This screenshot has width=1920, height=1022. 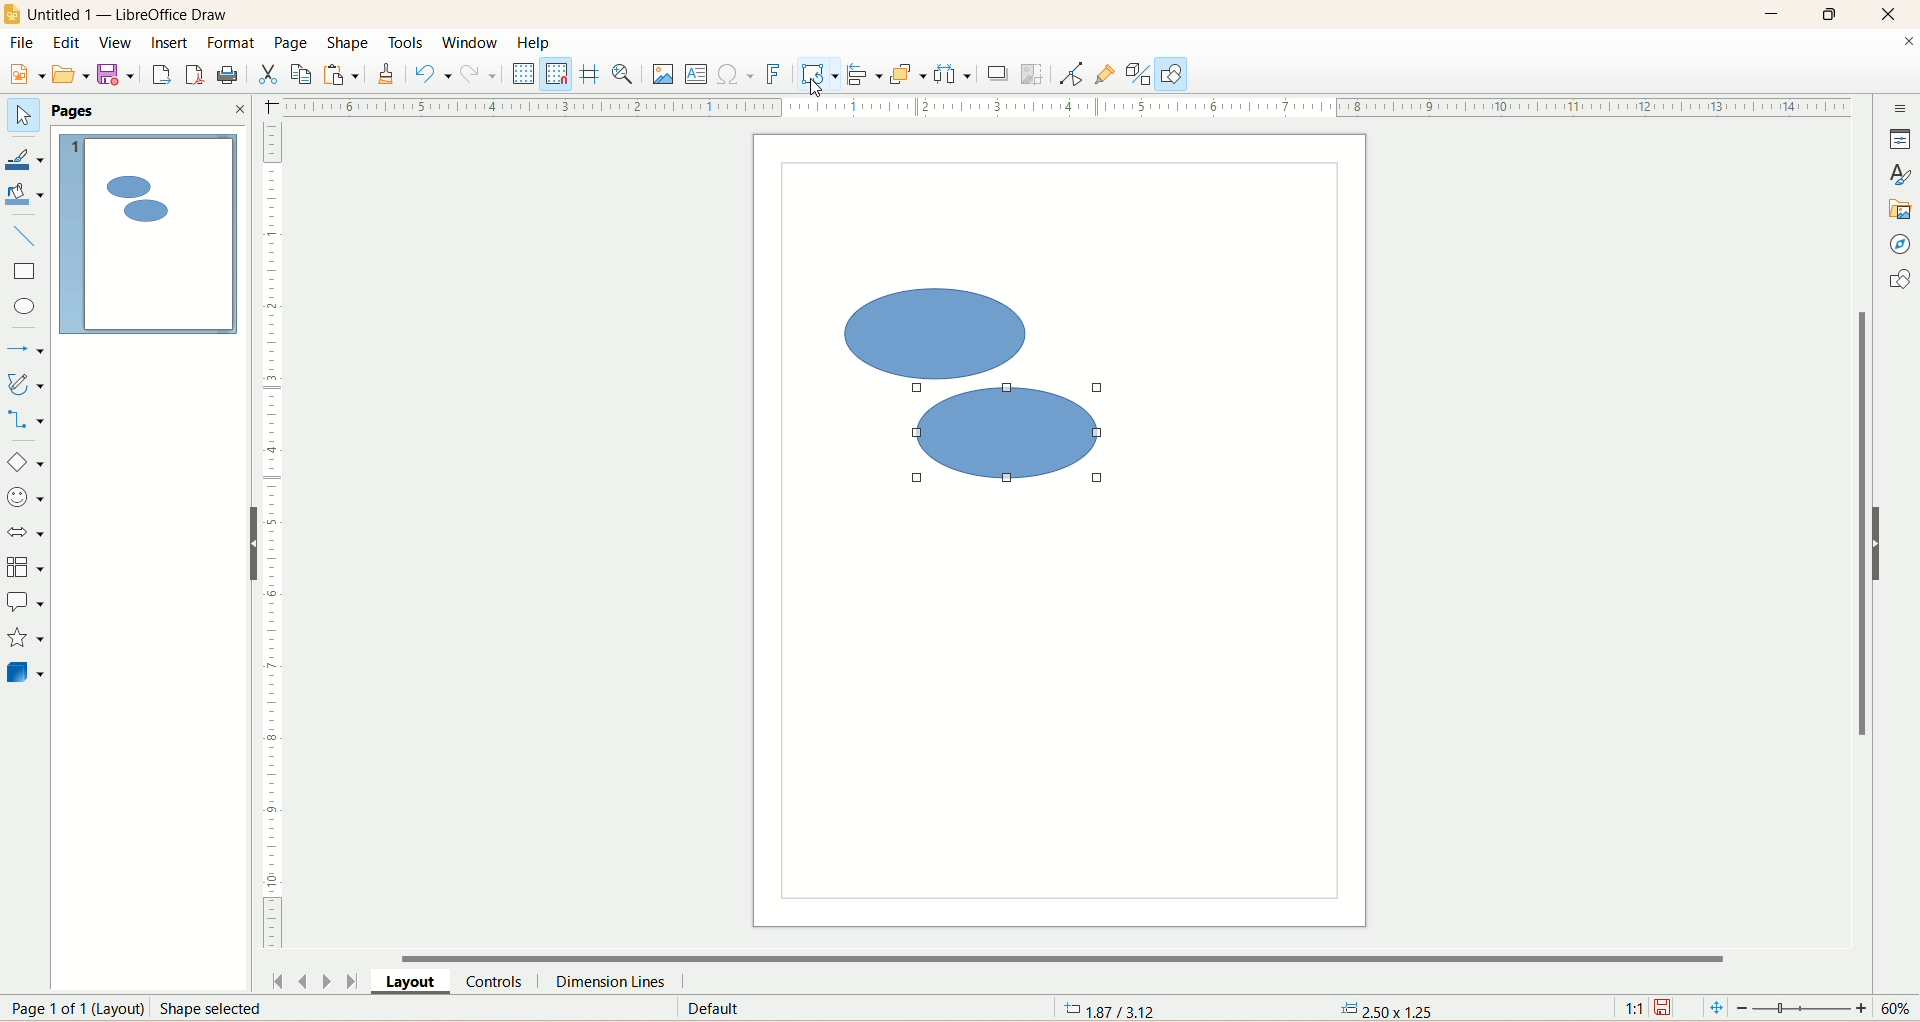 What do you see at coordinates (931, 328) in the screenshot?
I see `shape selected` at bounding box center [931, 328].